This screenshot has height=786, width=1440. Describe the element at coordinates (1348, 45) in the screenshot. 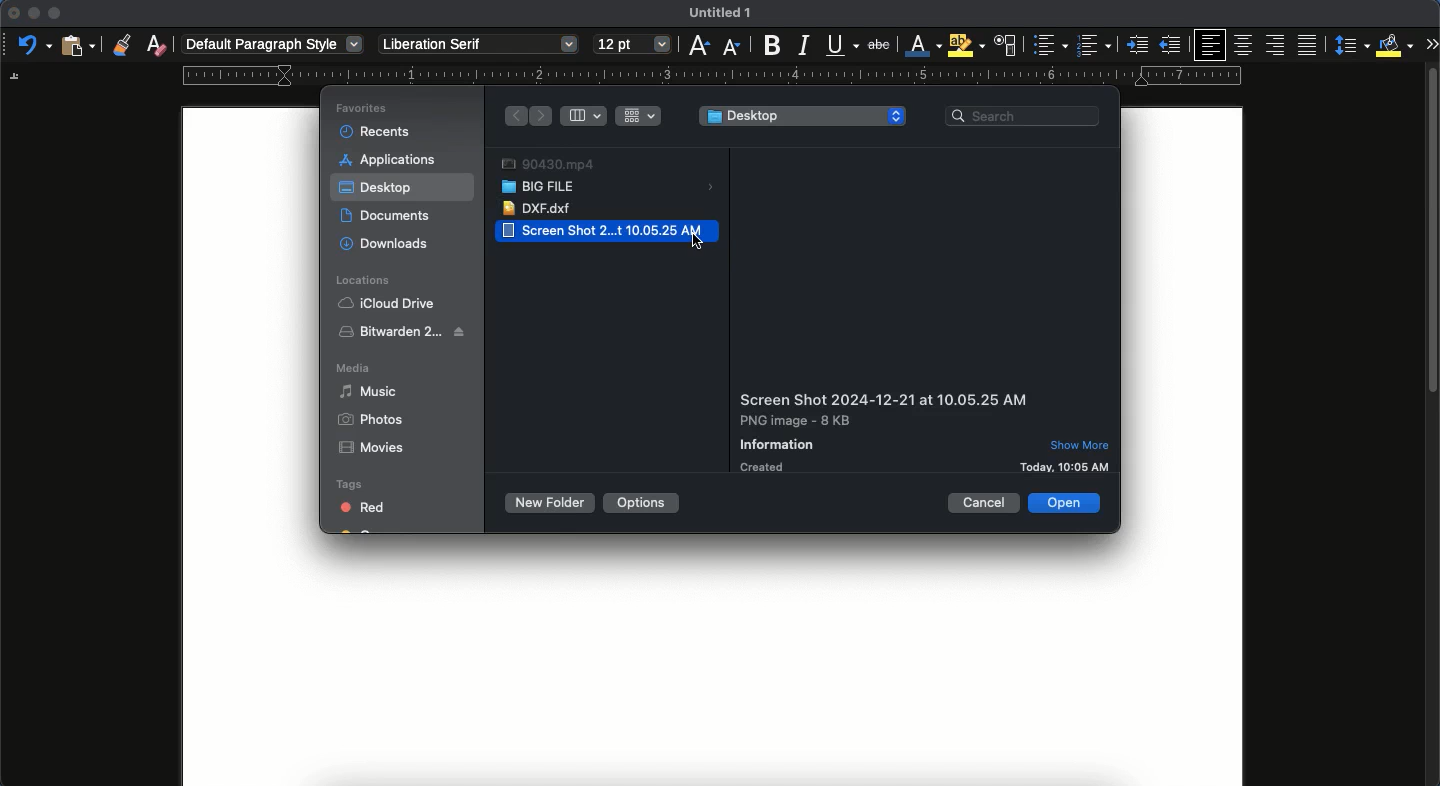

I see `paragraph spacing` at that location.